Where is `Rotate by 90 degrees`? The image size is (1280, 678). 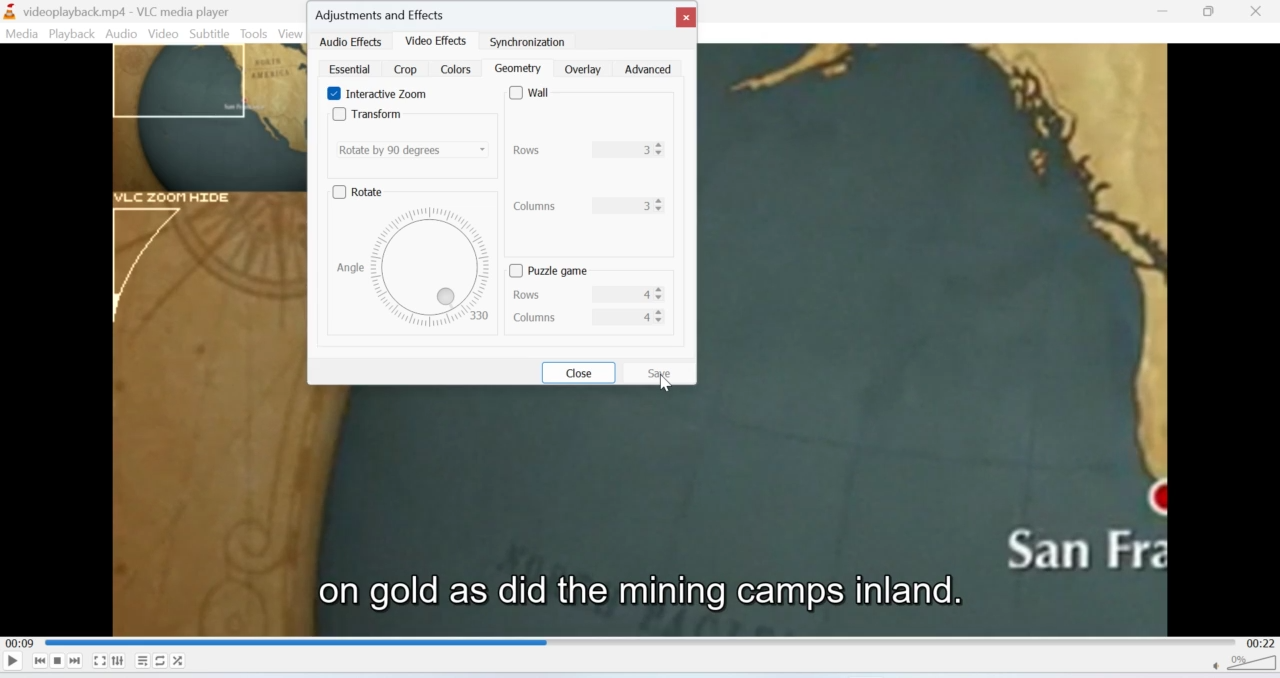 Rotate by 90 degrees is located at coordinates (414, 149).